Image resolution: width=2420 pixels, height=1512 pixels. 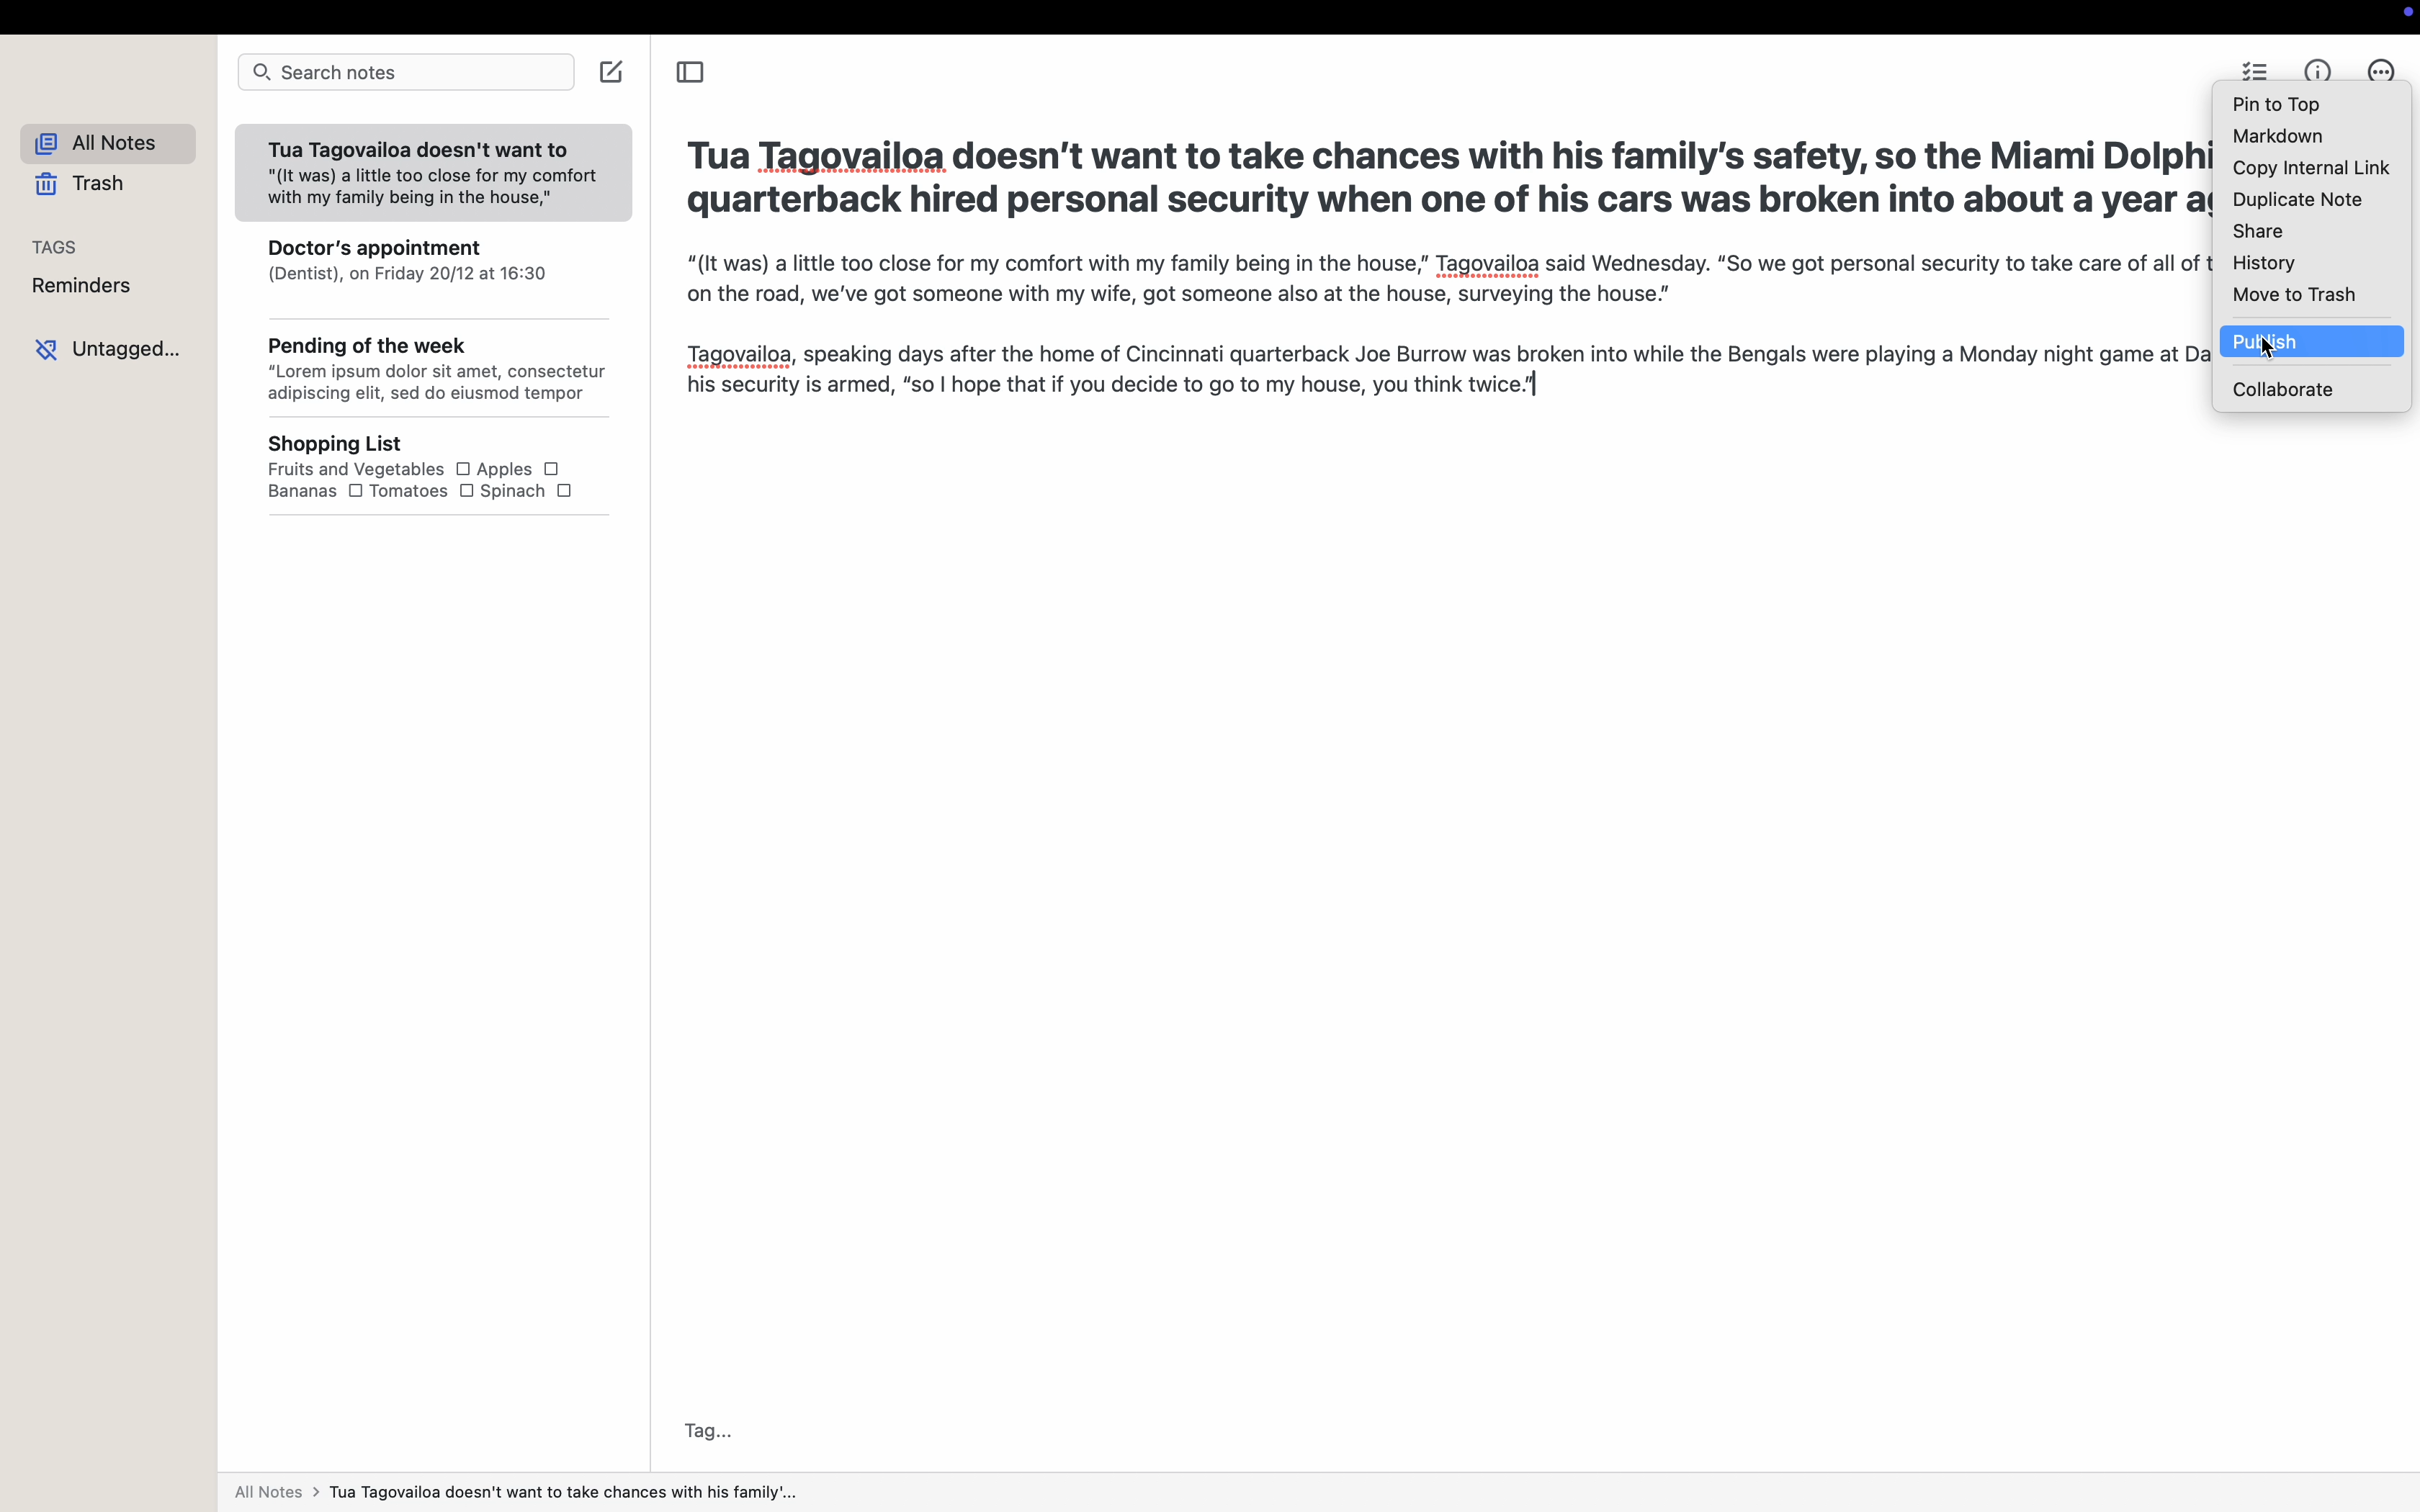 What do you see at coordinates (1433, 373) in the screenshot?
I see `Tagovailoa, speaking days after the home of Cincinnati quarterback Joe Burrow was broken into while the Bengals were playing a Monday night game at Dallas, also noted
his security is armed, “so | hope that if you decide to go to my house, you think twice]` at bounding box center [1433, 373].